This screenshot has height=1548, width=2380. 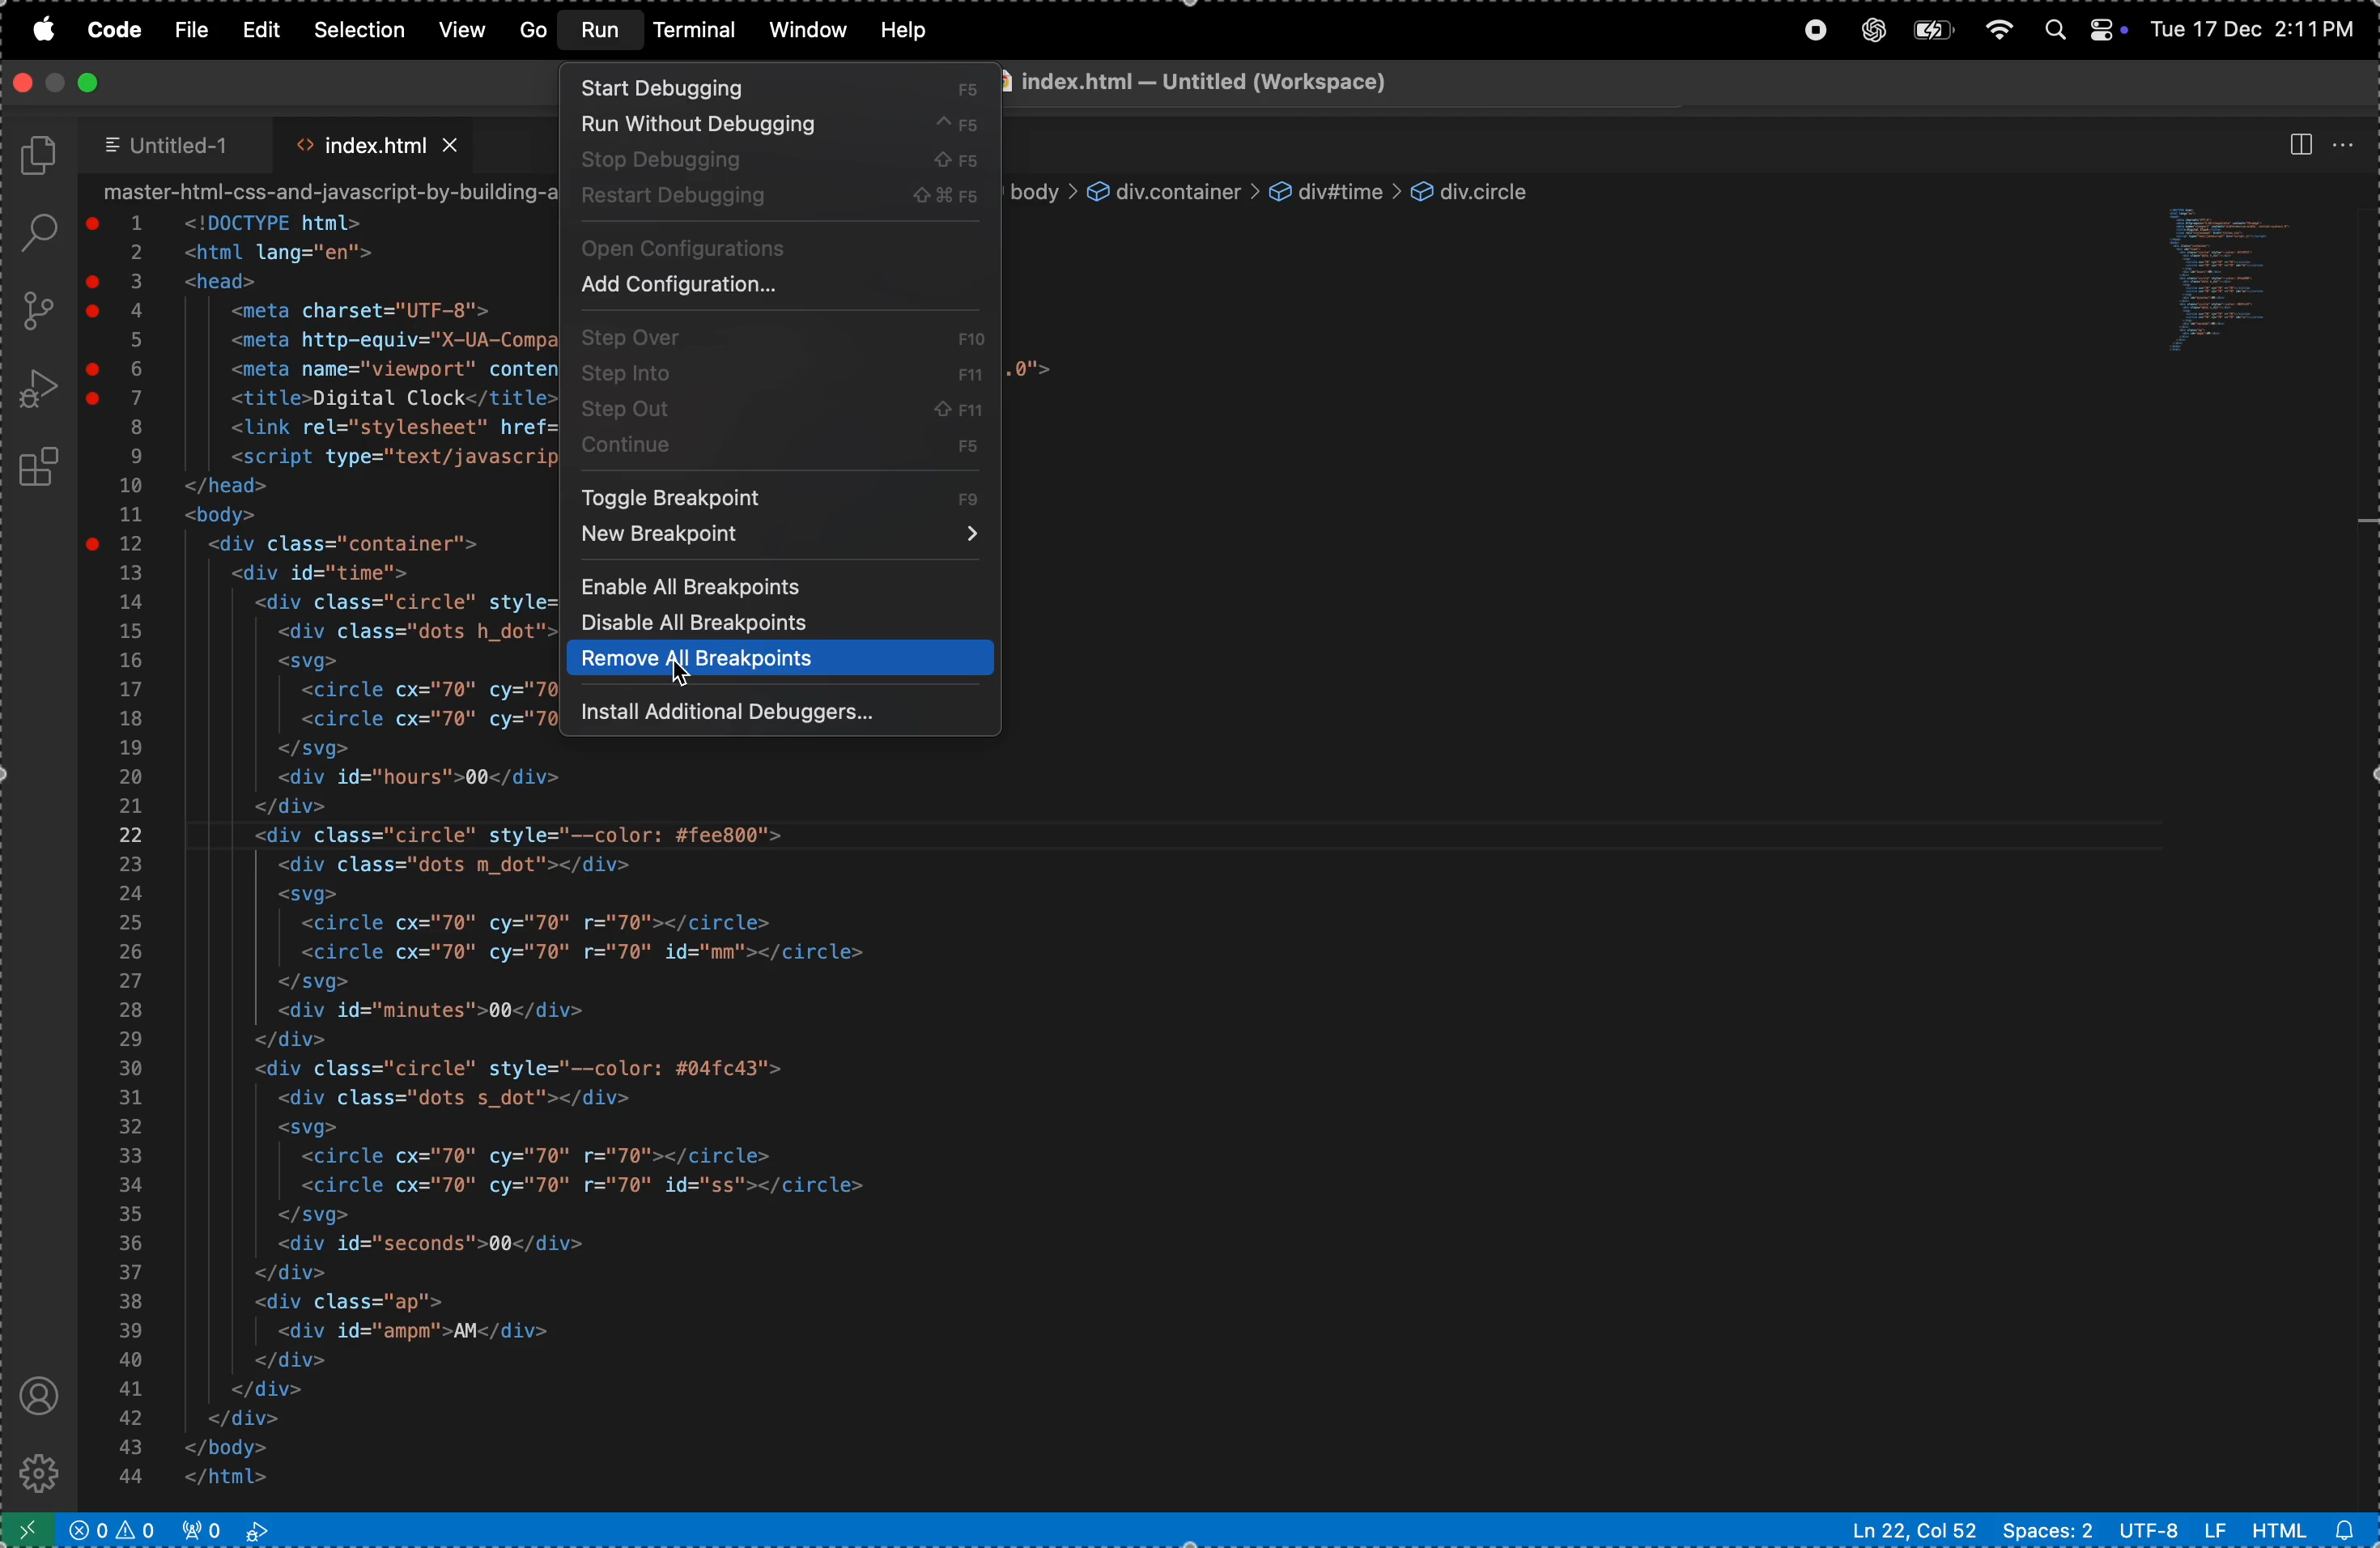 What do you see at coordinates (1381, 84) in the screenshot?
I see `index.html. page title` at bounding box center [1381, 84].